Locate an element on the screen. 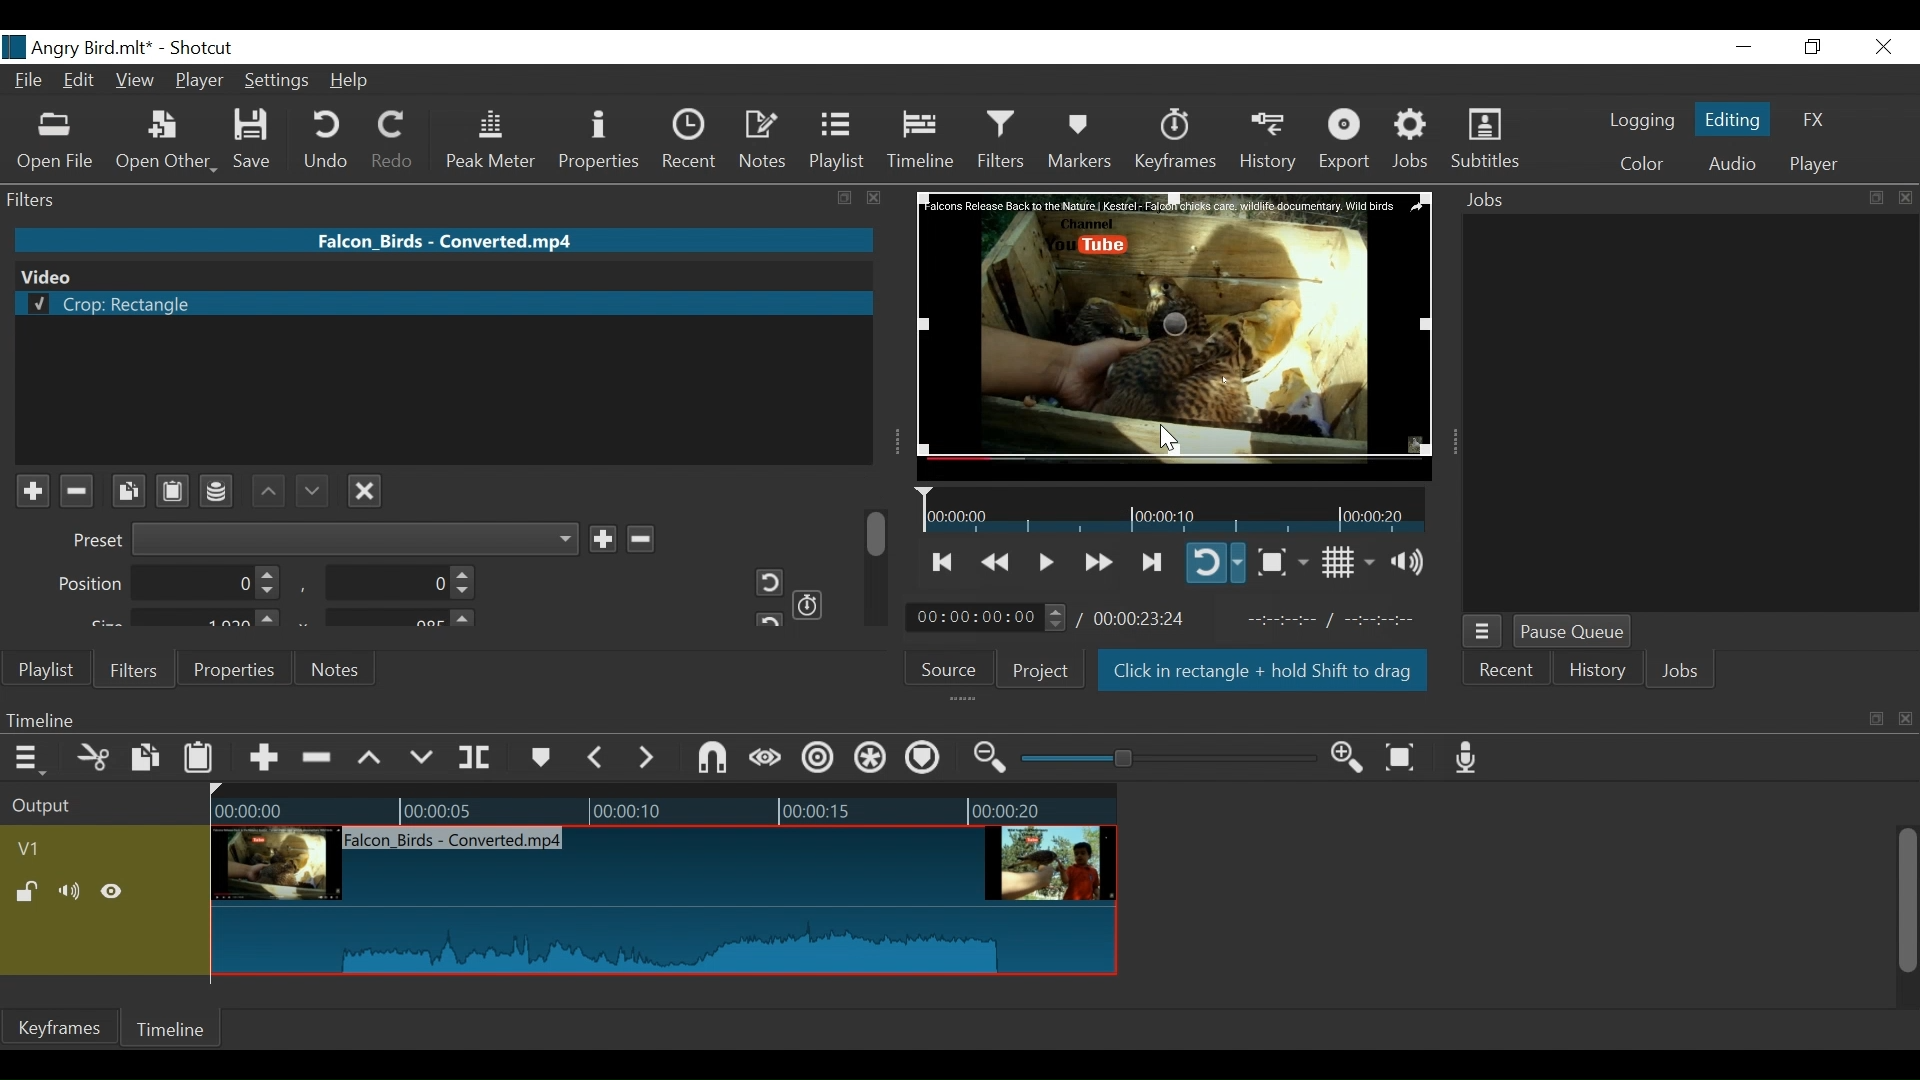 The image size is (1920, 1080). Close is located at coordinates (365, 488).